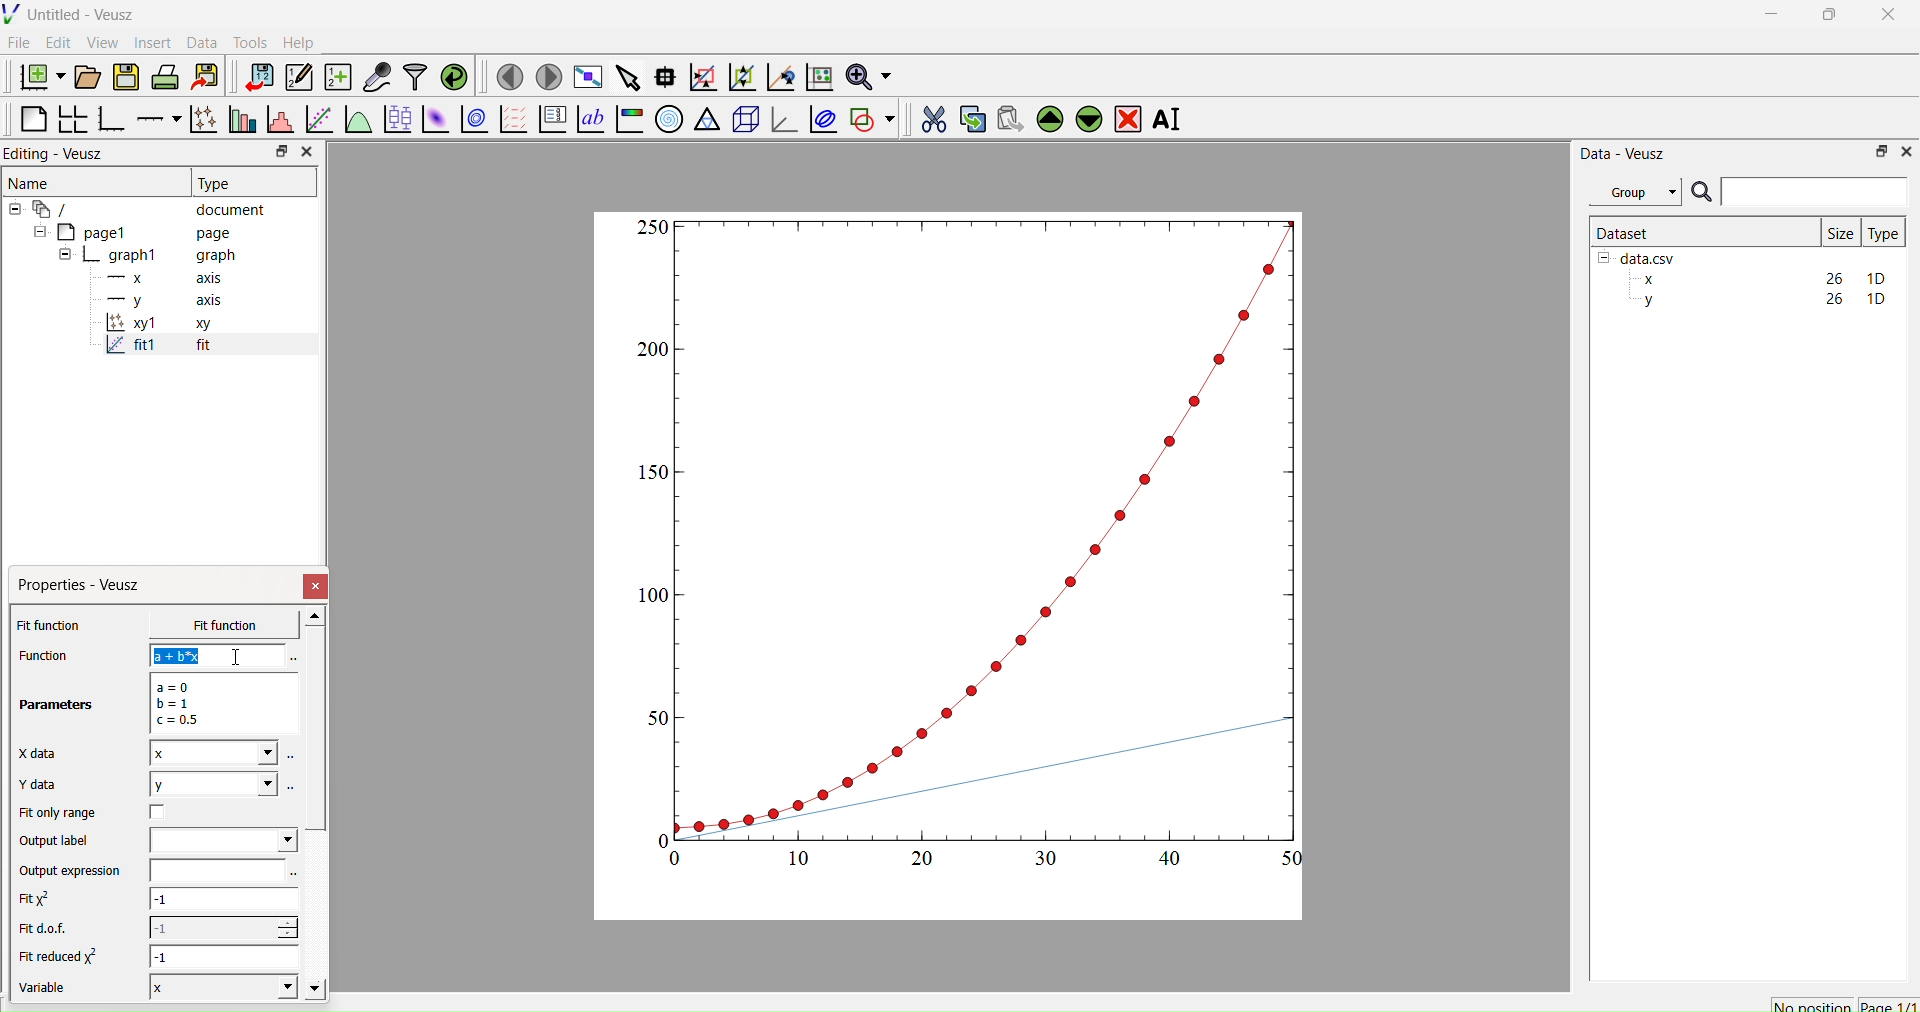 Image resolution: width=1920 pixels, height=1012 pixels. What do you see at coordinates (277, 153) in the screenshot?
I see `Restore down` at bounding box center [277, 153].